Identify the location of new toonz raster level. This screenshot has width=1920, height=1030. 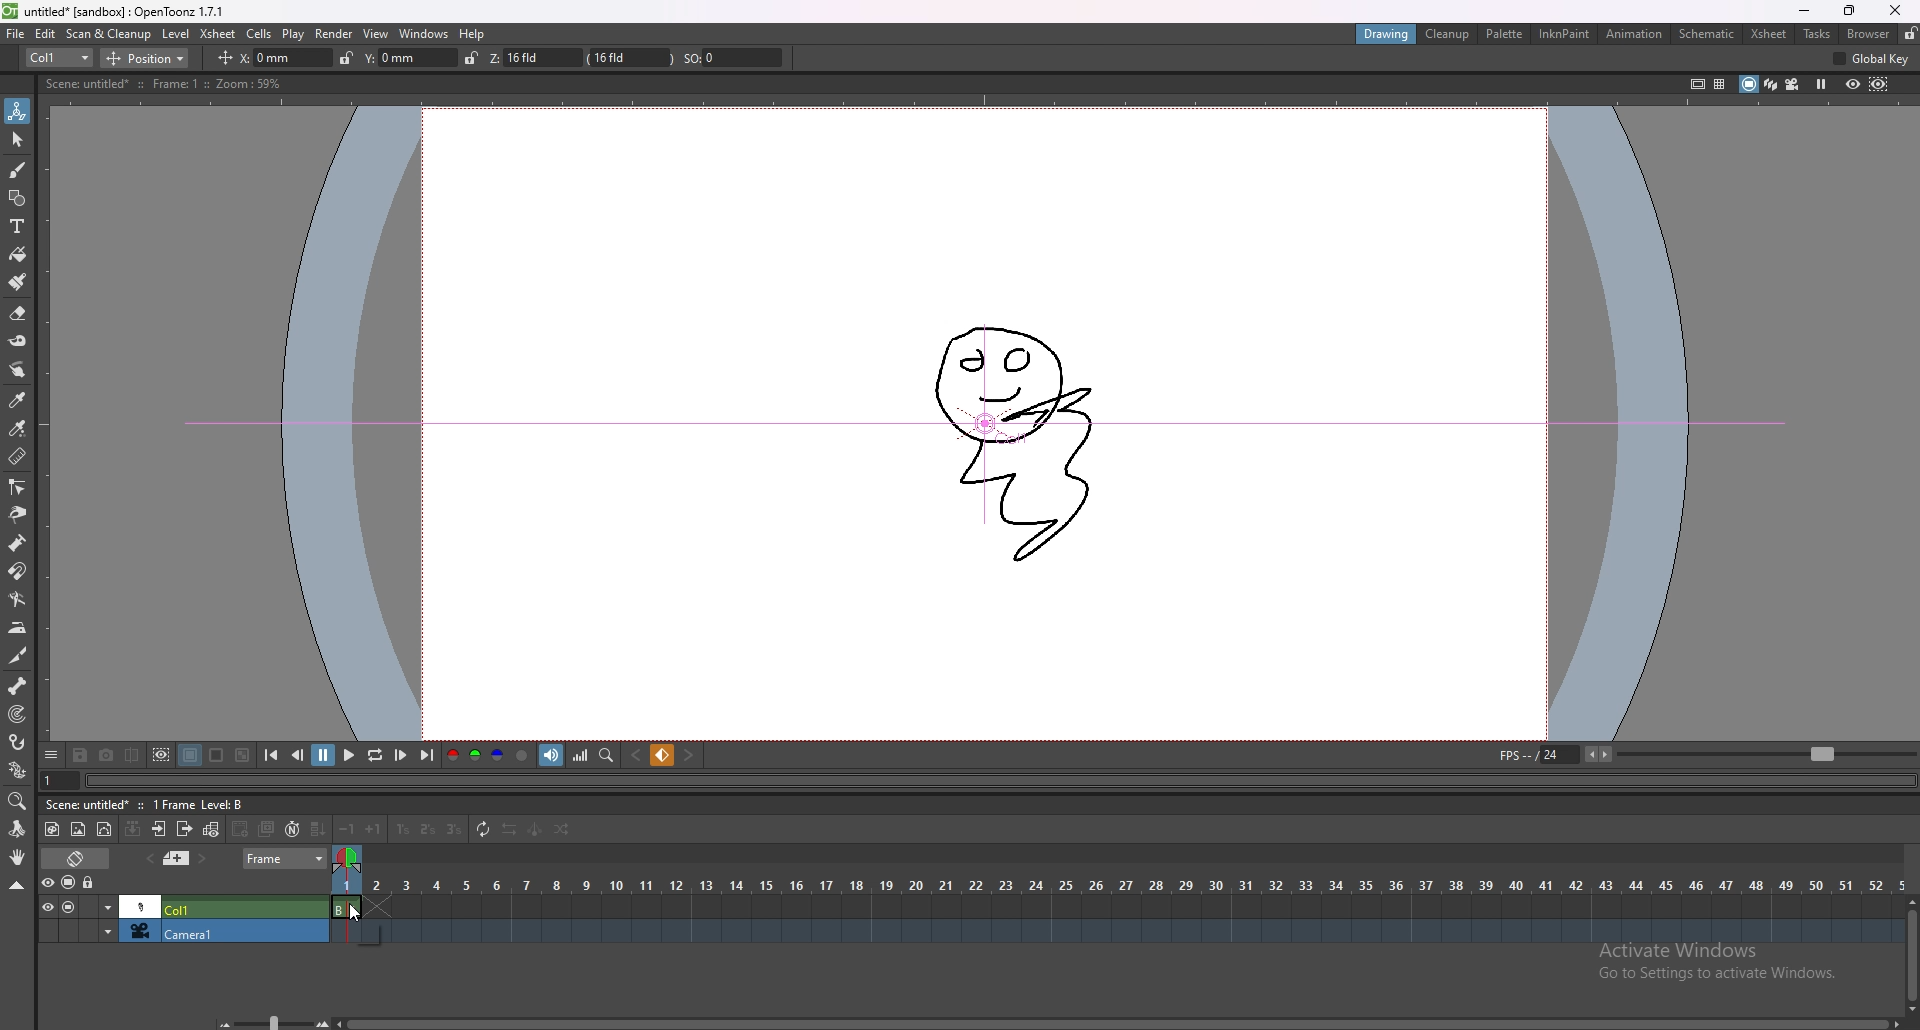
(53, 830).